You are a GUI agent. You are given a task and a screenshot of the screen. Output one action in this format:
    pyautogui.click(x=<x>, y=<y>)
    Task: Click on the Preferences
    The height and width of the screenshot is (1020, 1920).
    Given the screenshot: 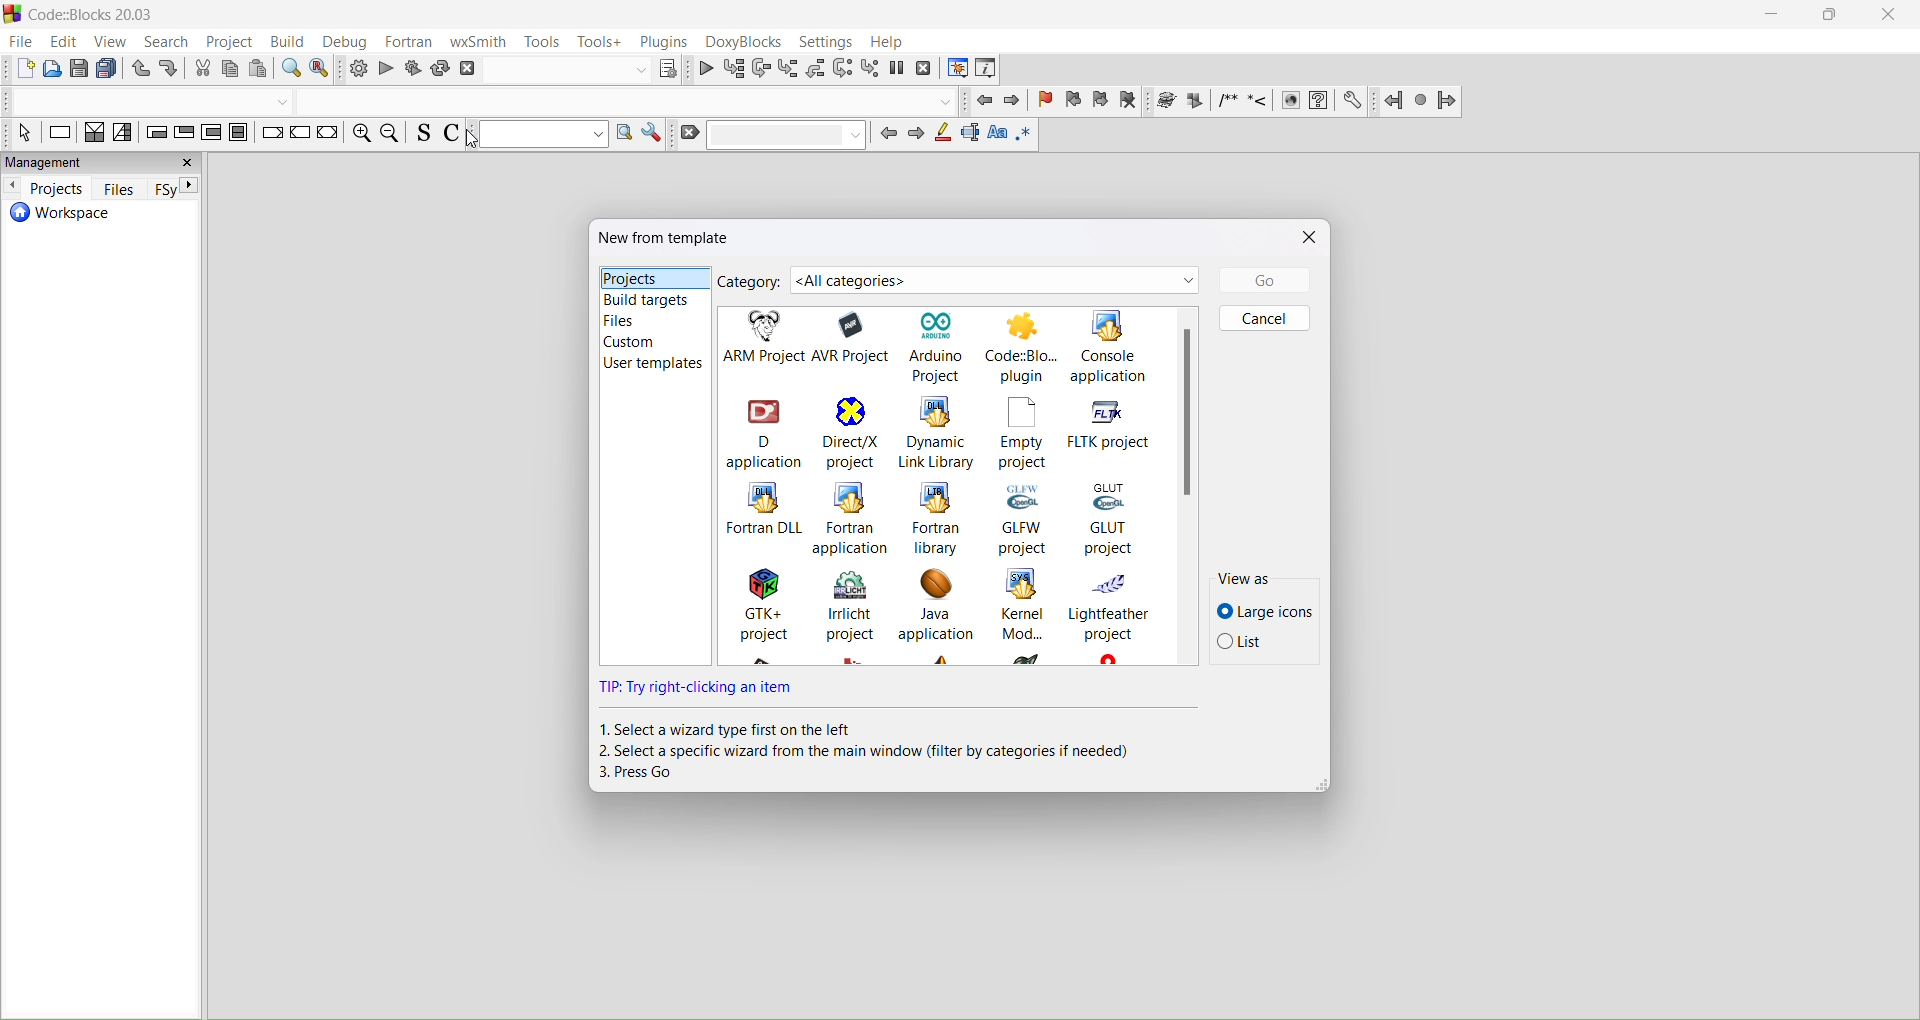 What is the action you would take?
    pyautogui.click(x=1354, y=100)
    